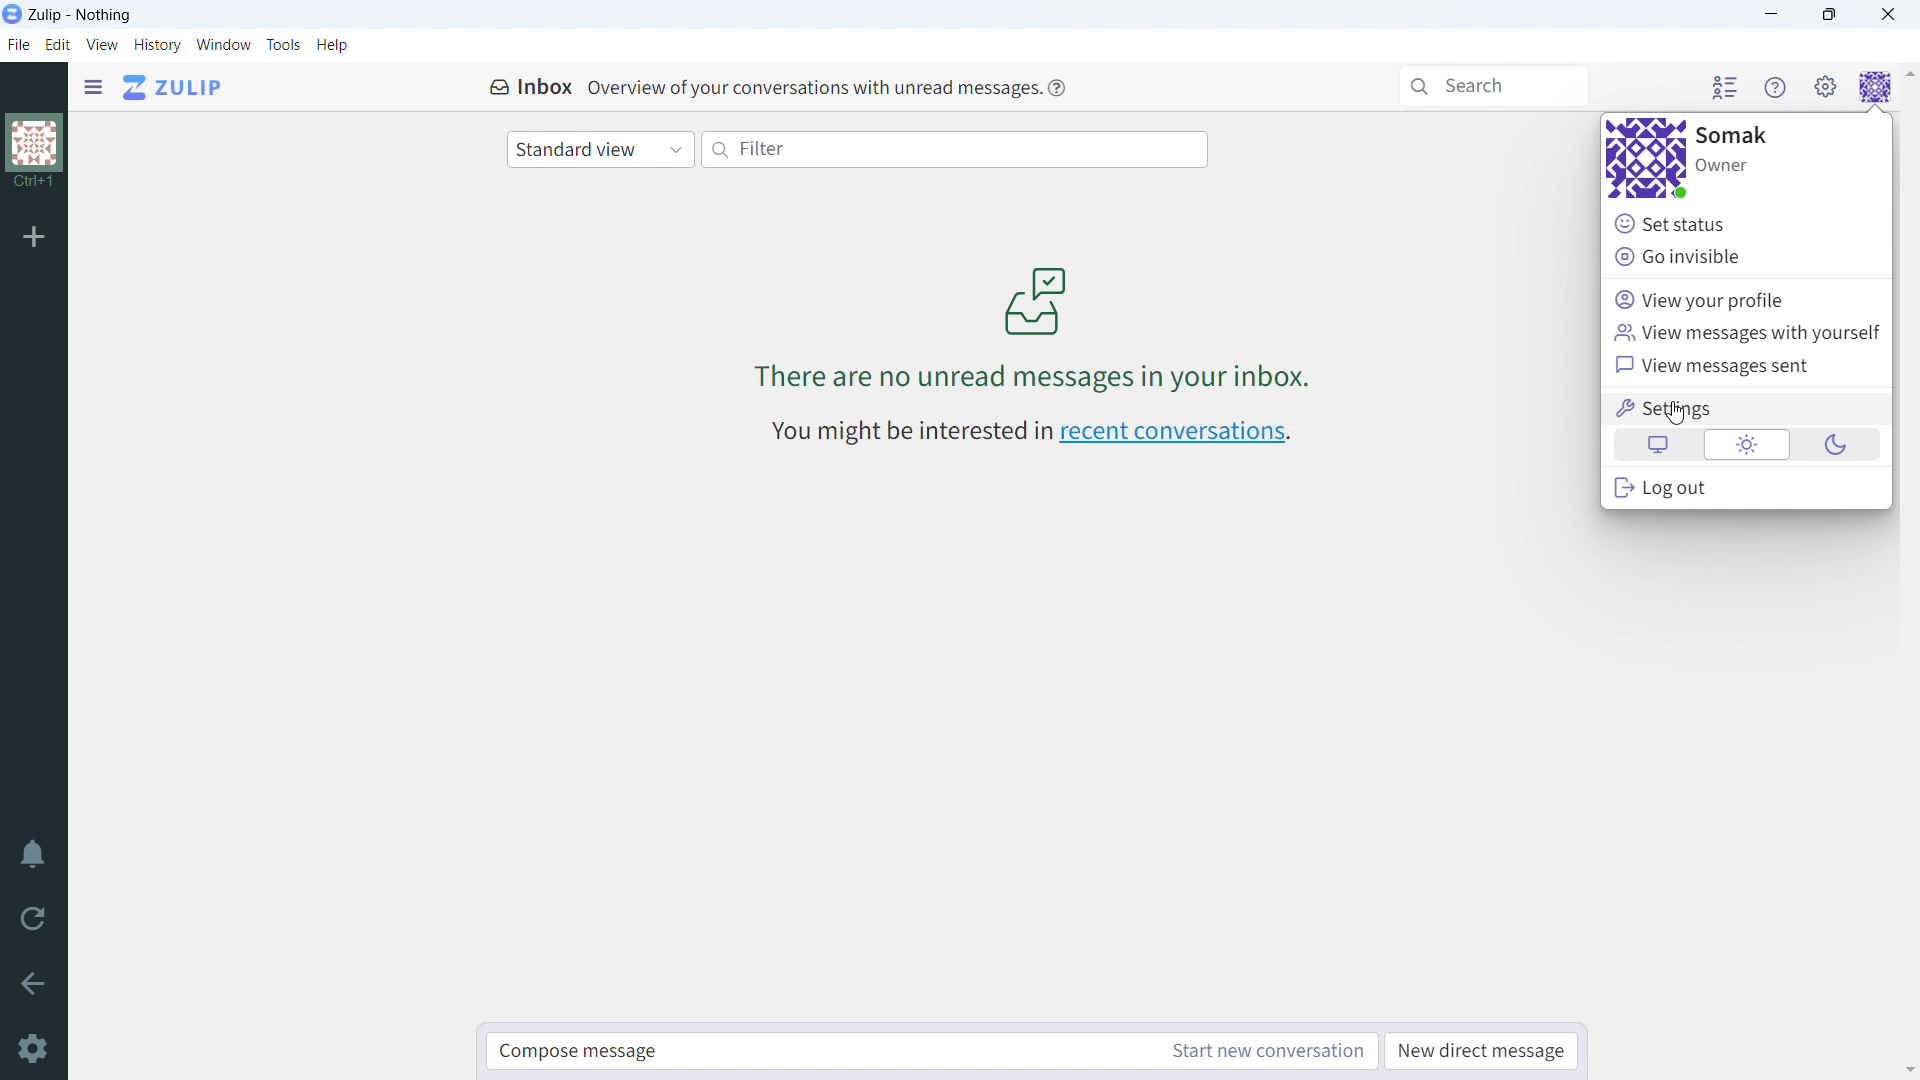  What do you see at coordinates (1746, 222) in the screenshot?
I see `set status` at bounding box center [1746, 222].